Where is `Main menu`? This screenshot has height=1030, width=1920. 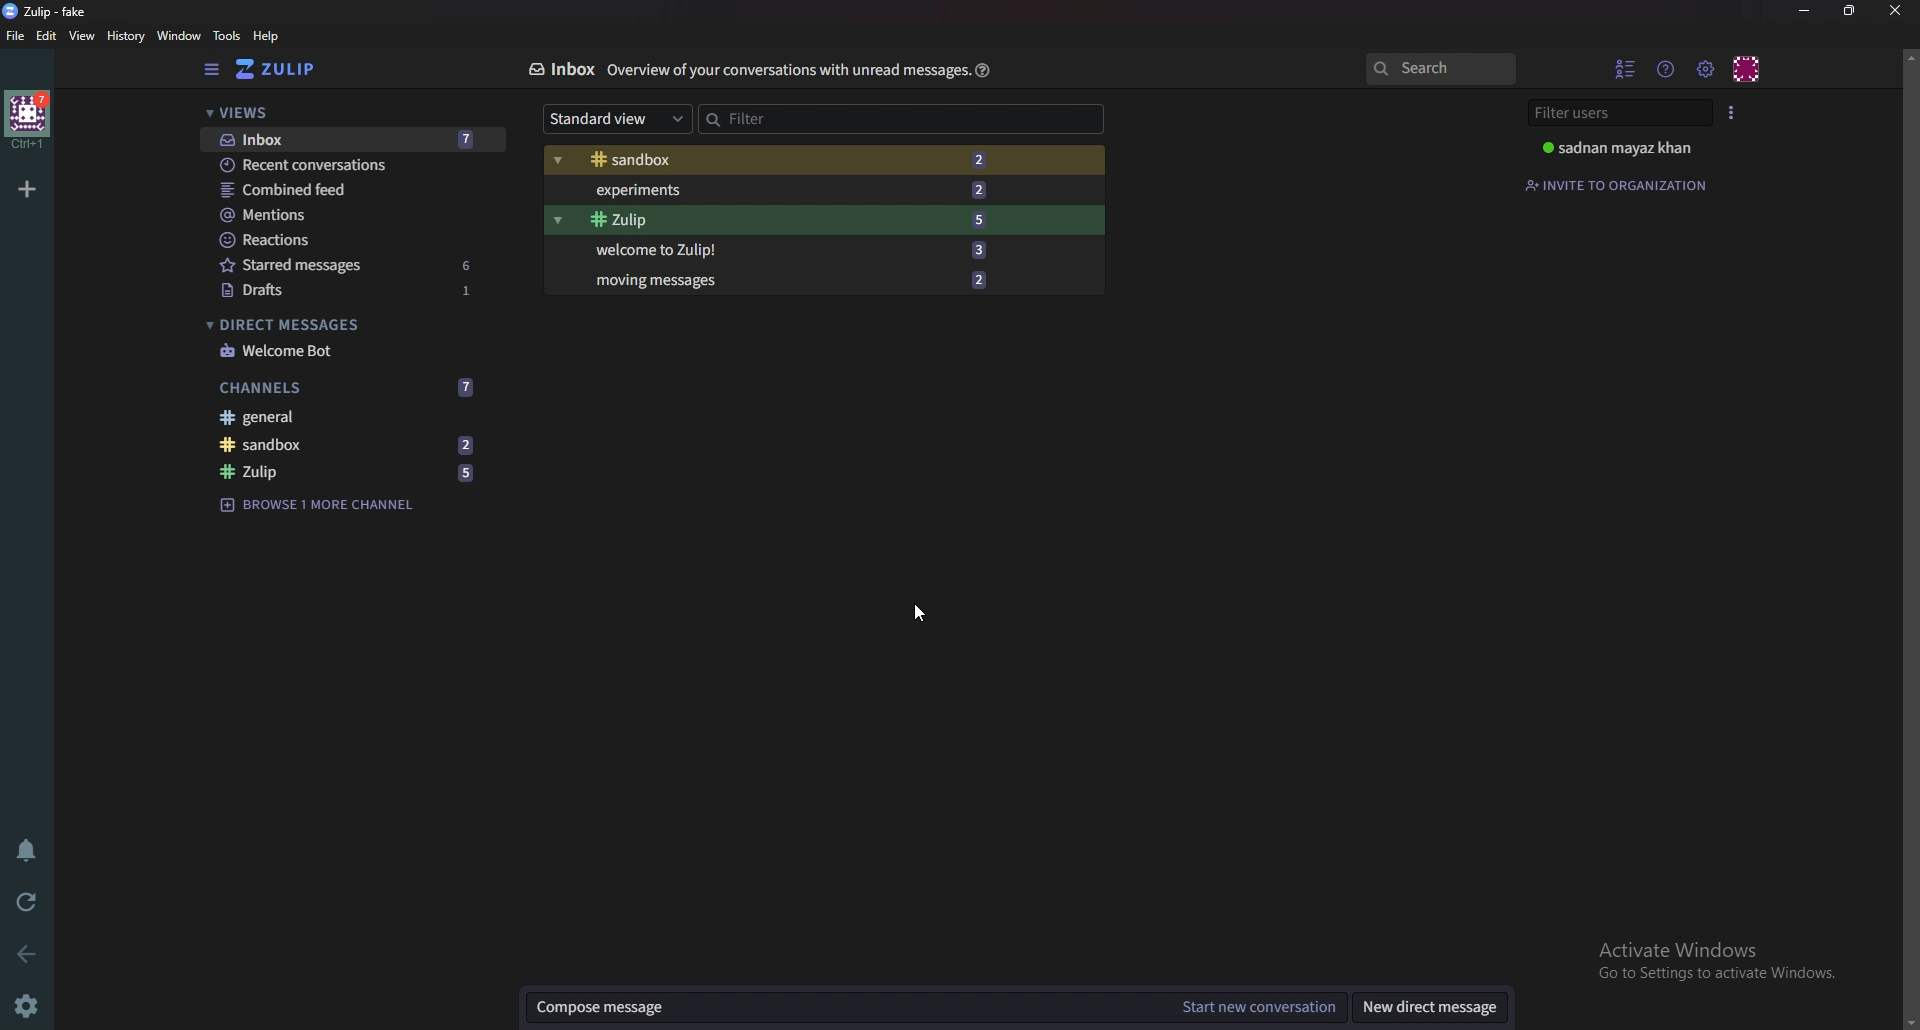
Main menu is located at coordinates (1706, 70).